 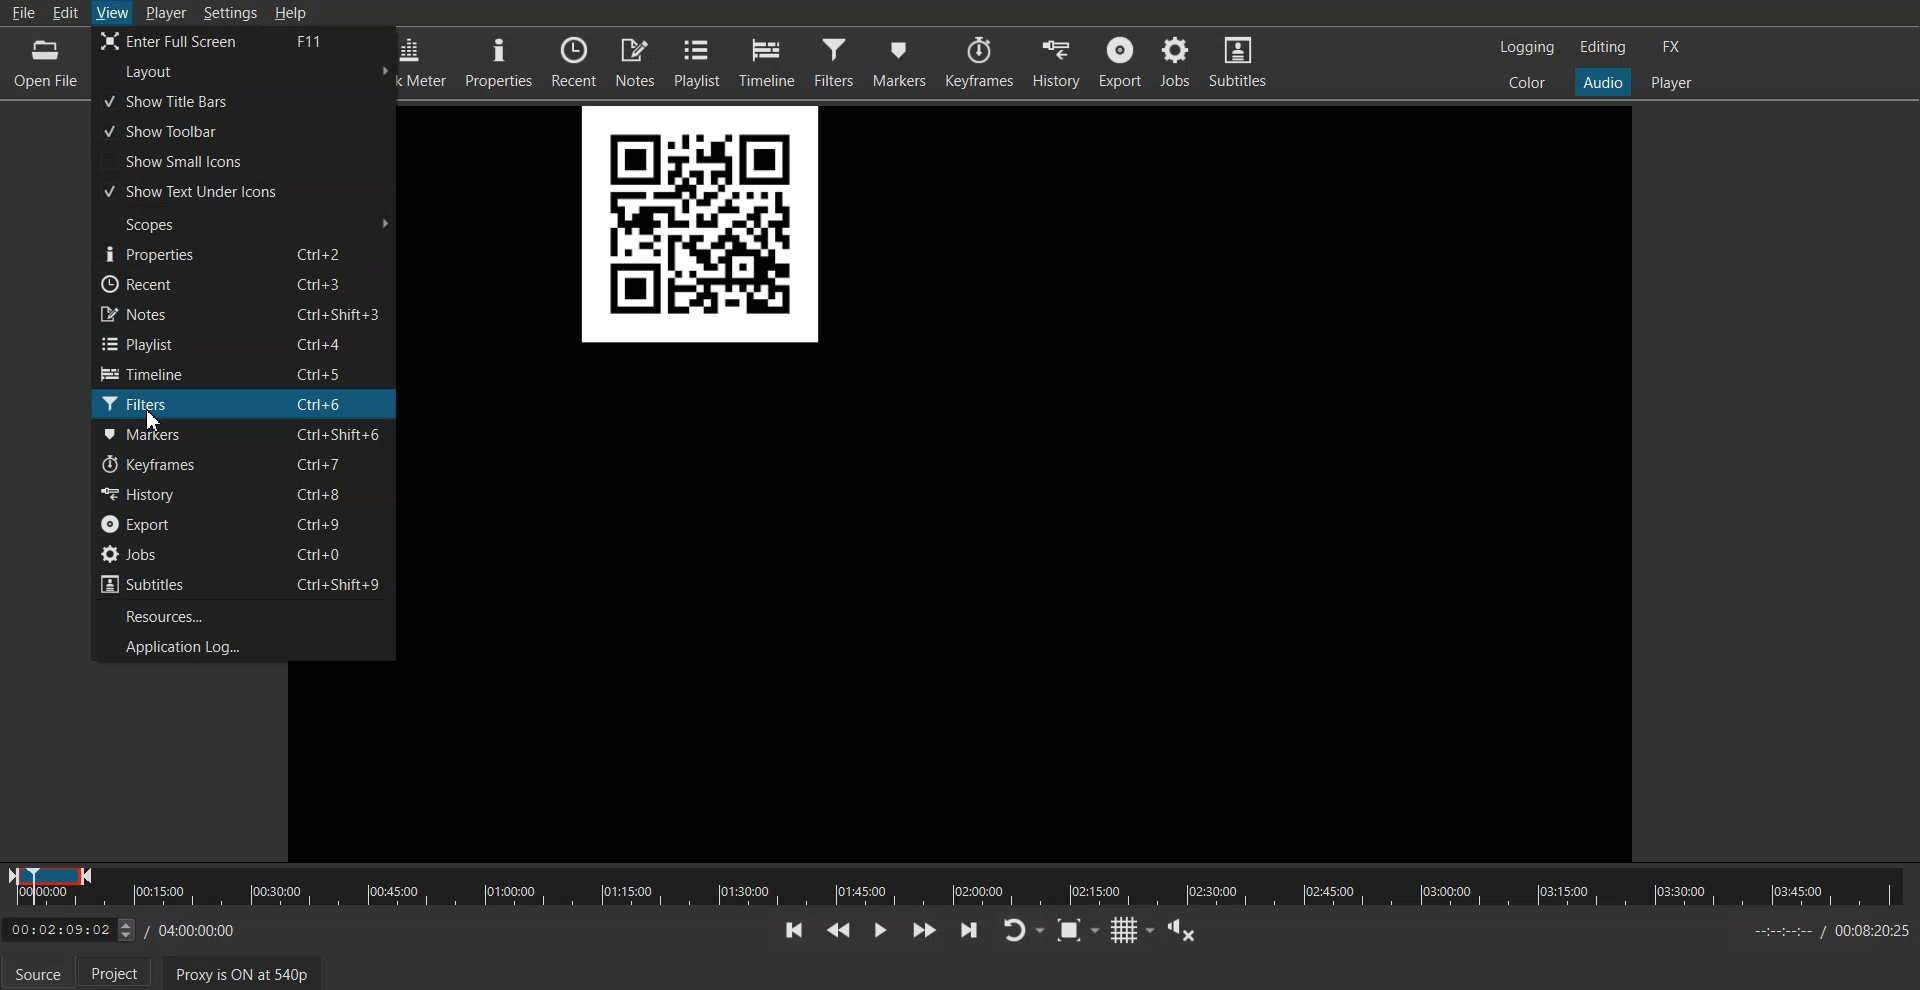 What do you see at coordinates (243, 404) in the screenshot?
I see `Filters` at bounding box center [243, 404].